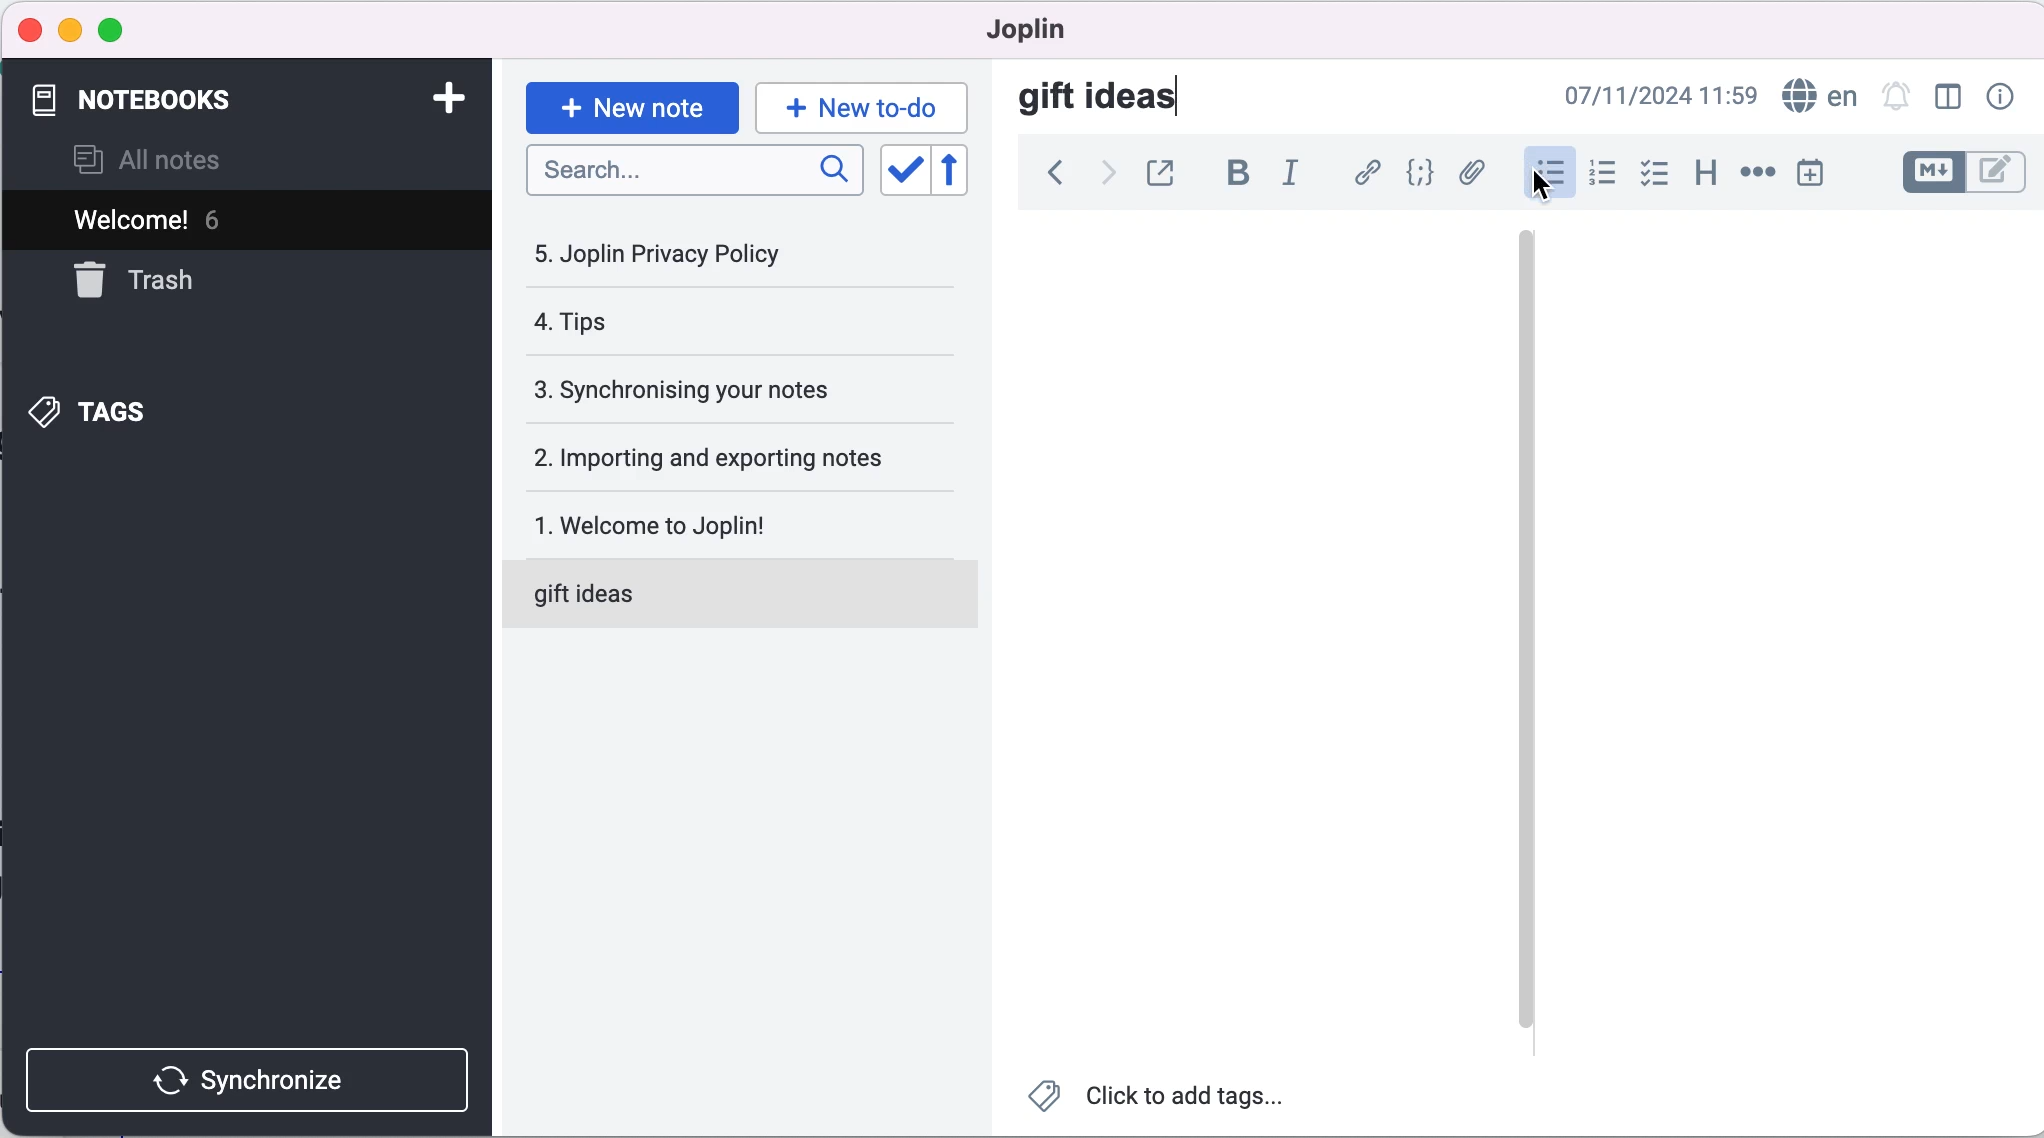  What do you see at coordinates (1267, 629) in the screenshot?
I see `blank canva` at bounding box center [1267, 629].